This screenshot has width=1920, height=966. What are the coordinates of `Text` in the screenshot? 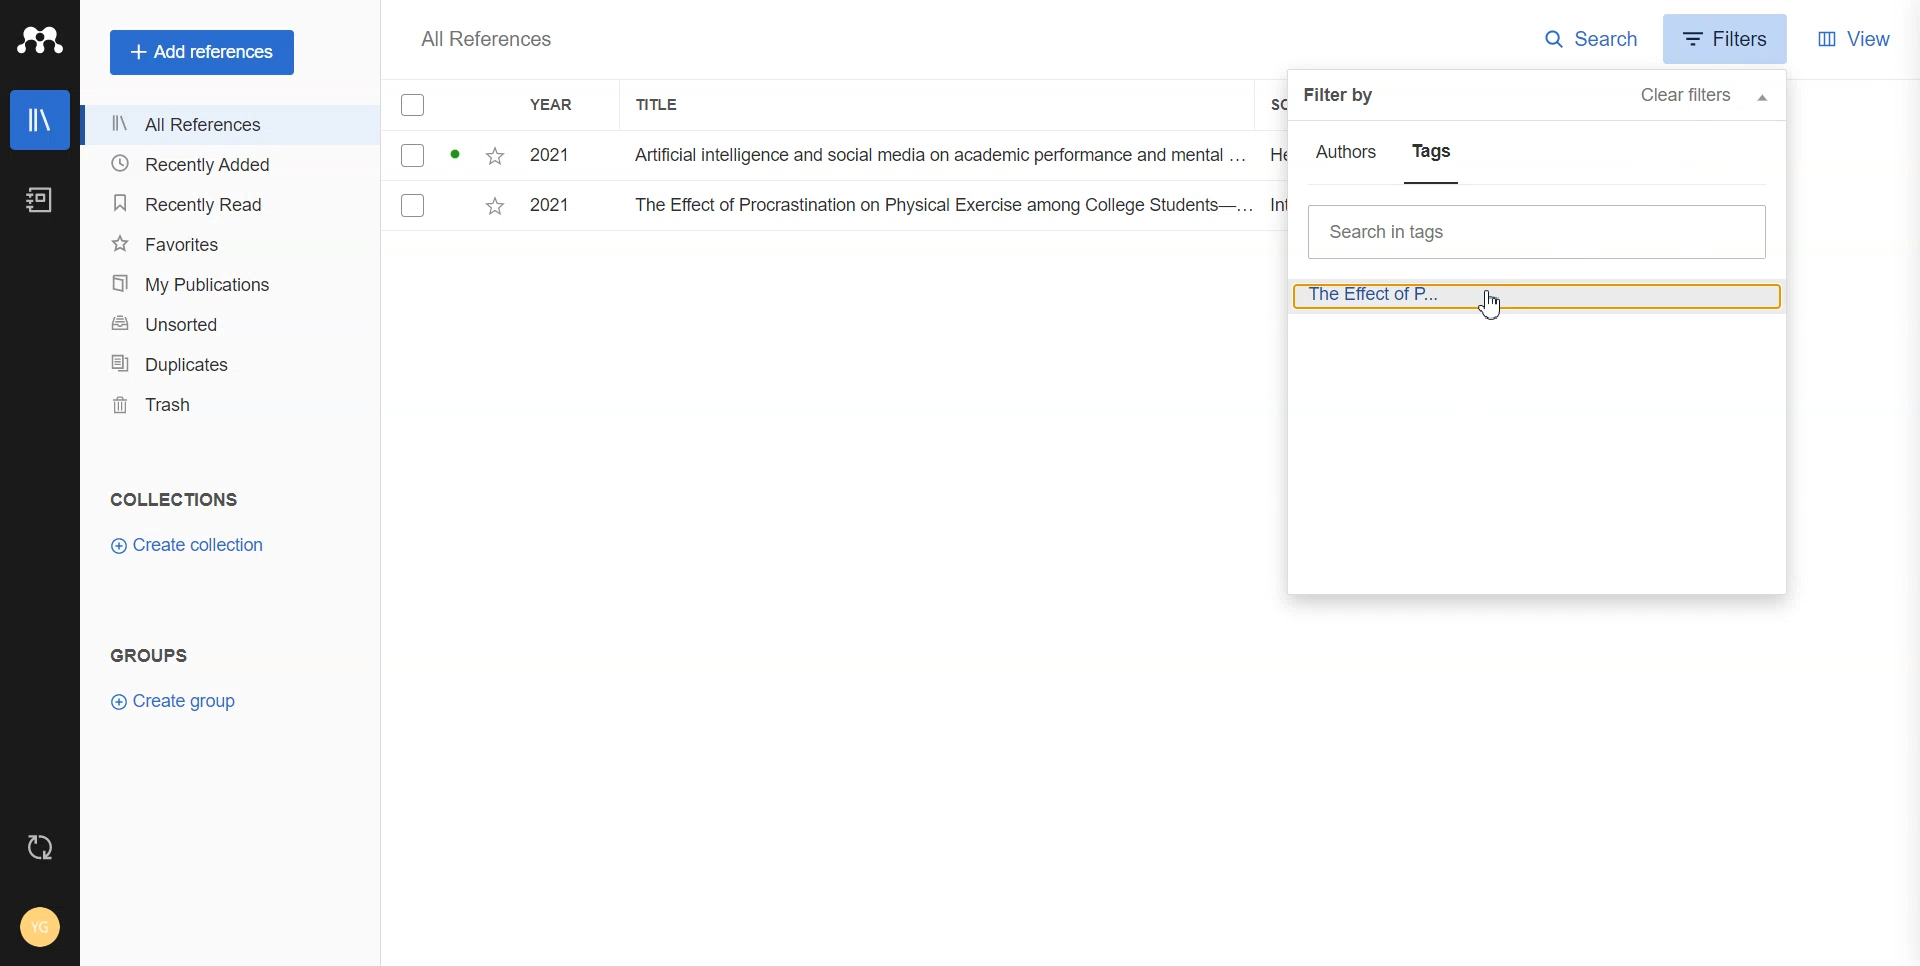 It's located at (487, 39).